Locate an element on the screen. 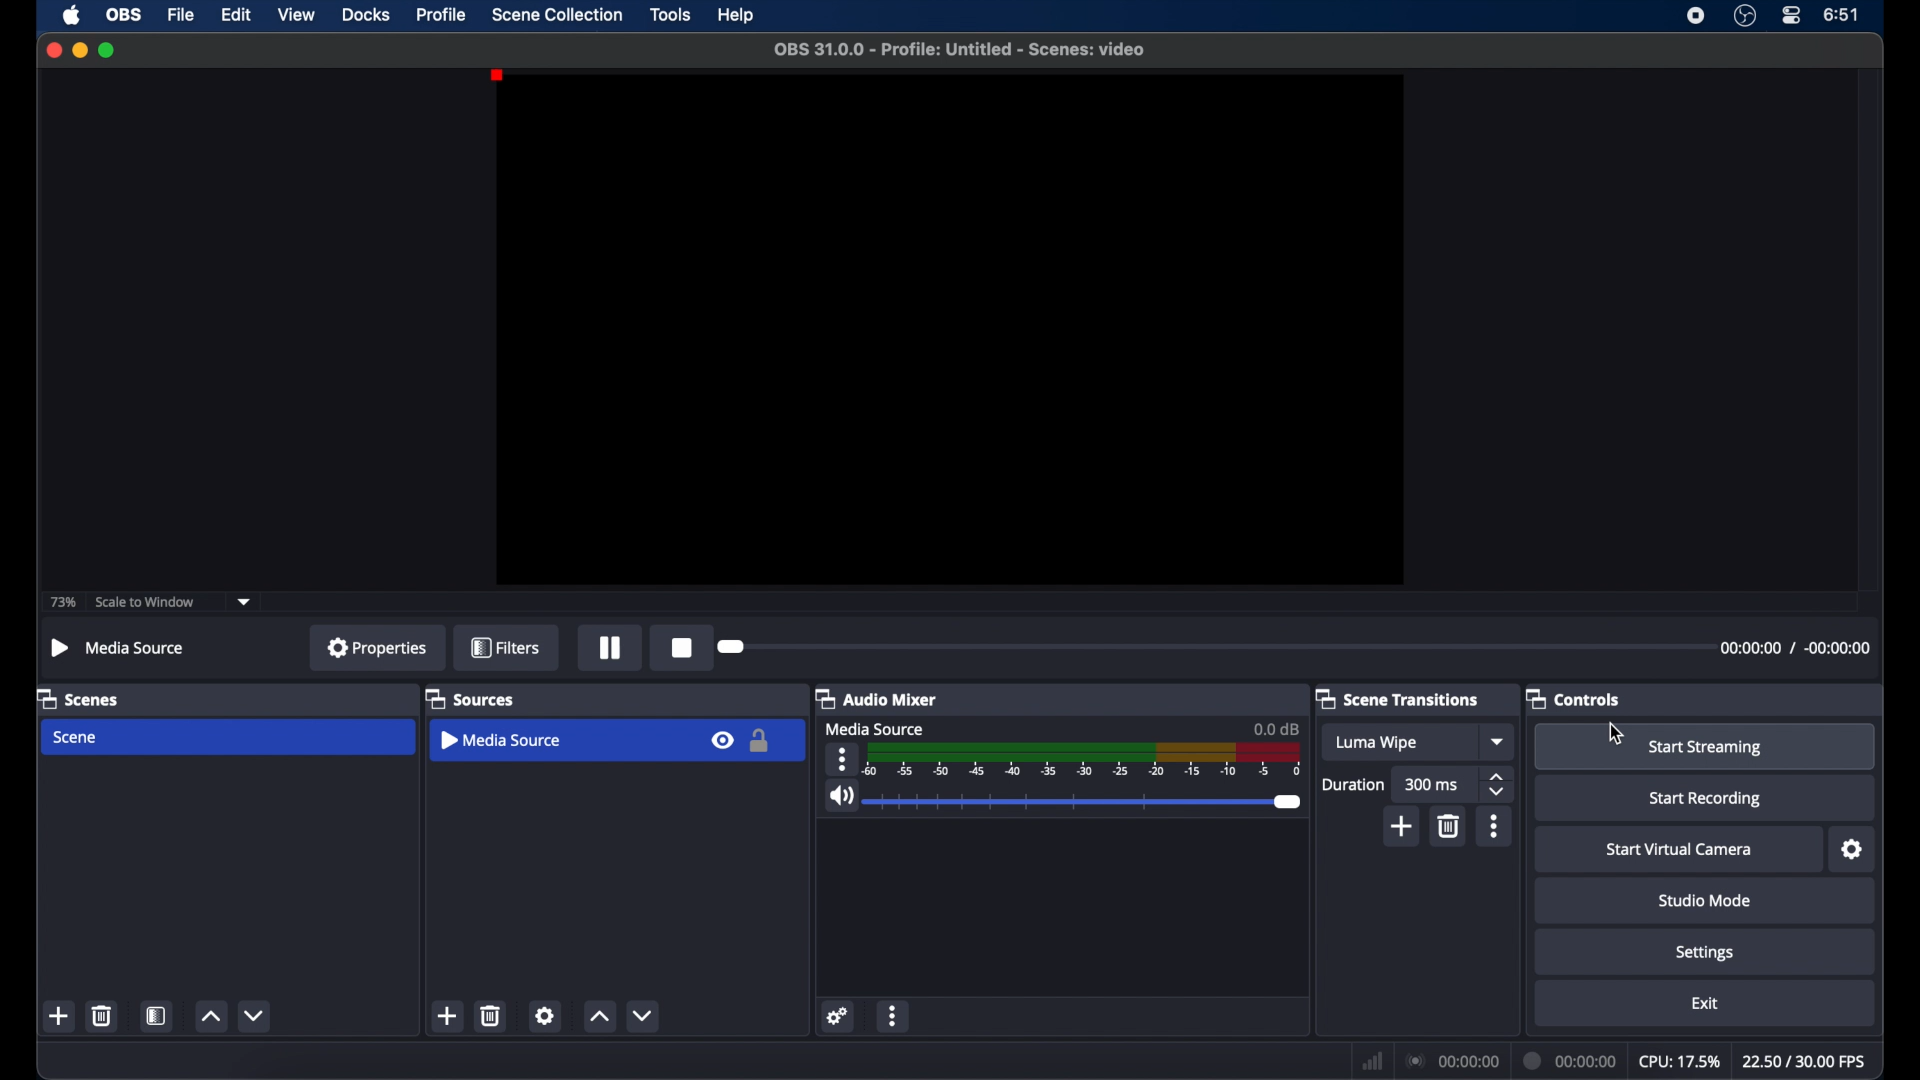 Image resolution: width=1920 pixels, height=1080 pixels. timestamps is located at coordinates (1795, 649).